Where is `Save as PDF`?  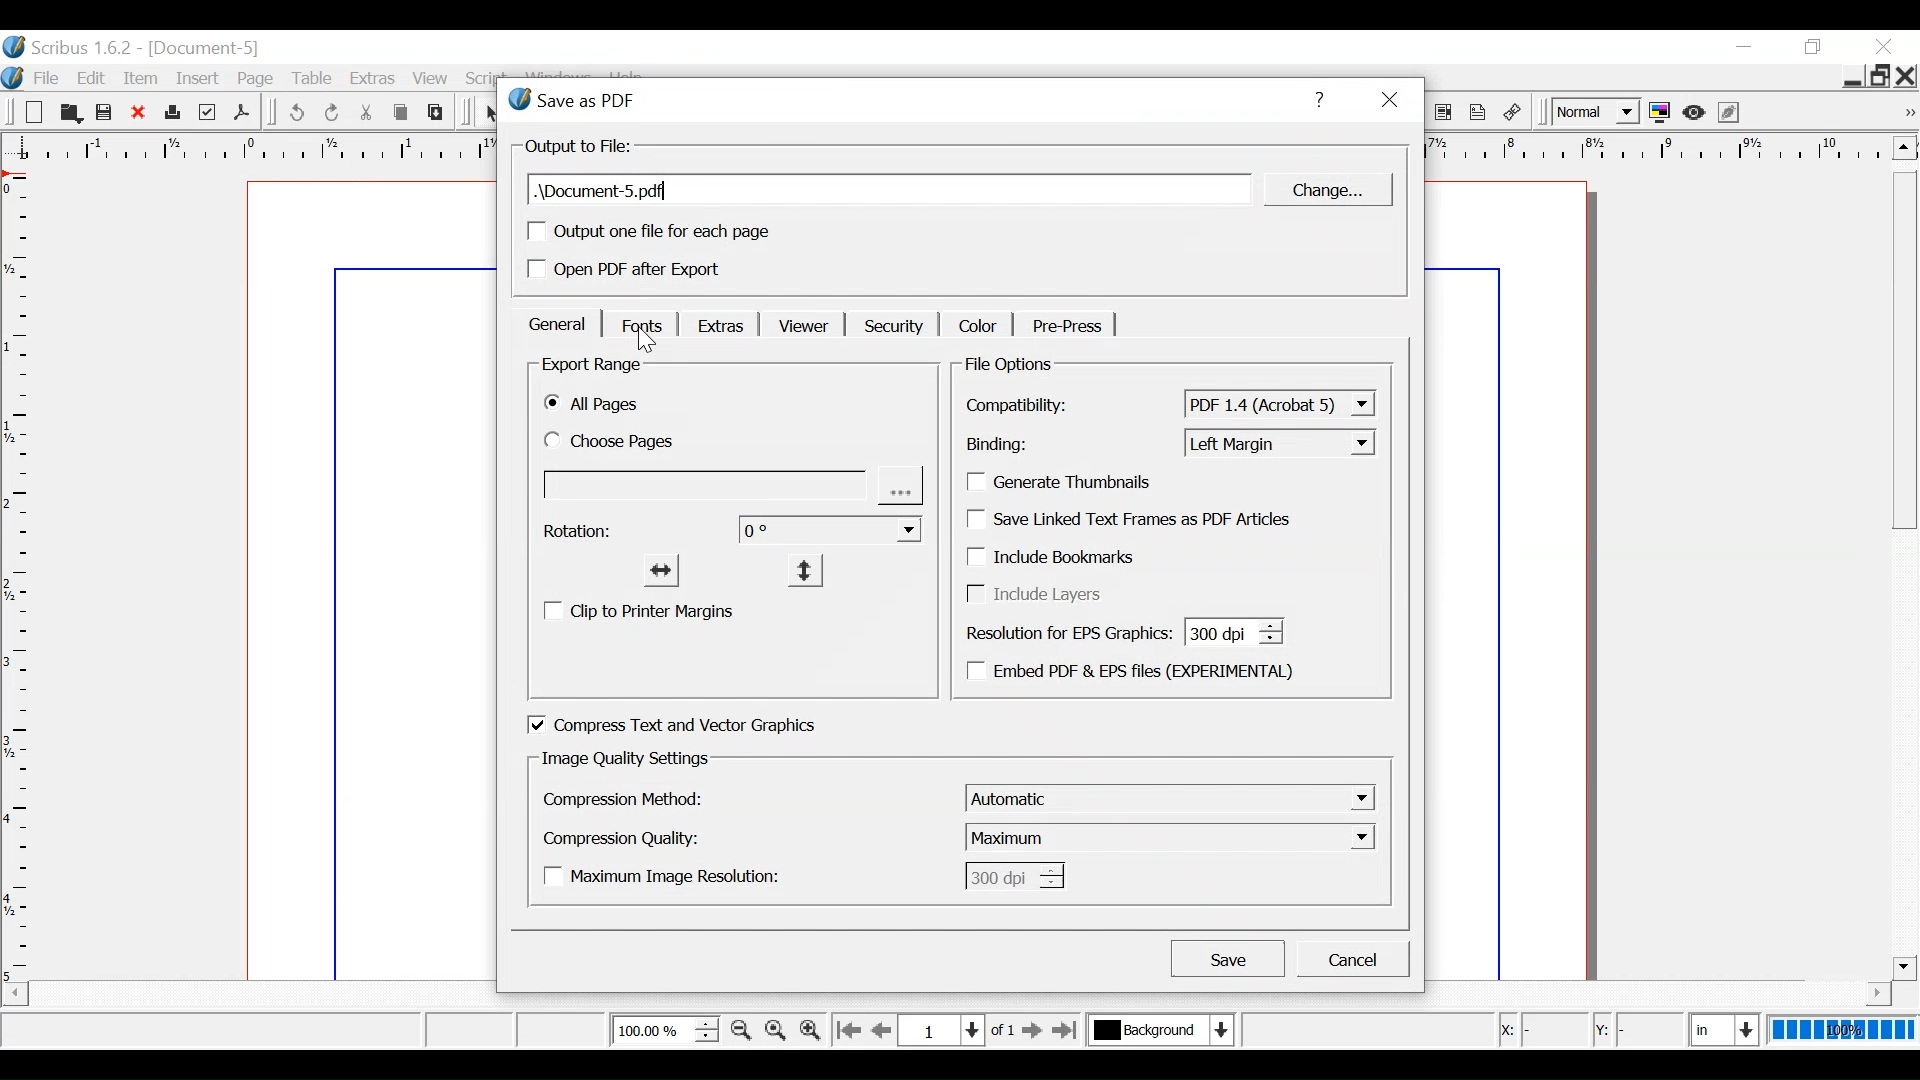
Save as PDF is located at coordinates (884, 99).